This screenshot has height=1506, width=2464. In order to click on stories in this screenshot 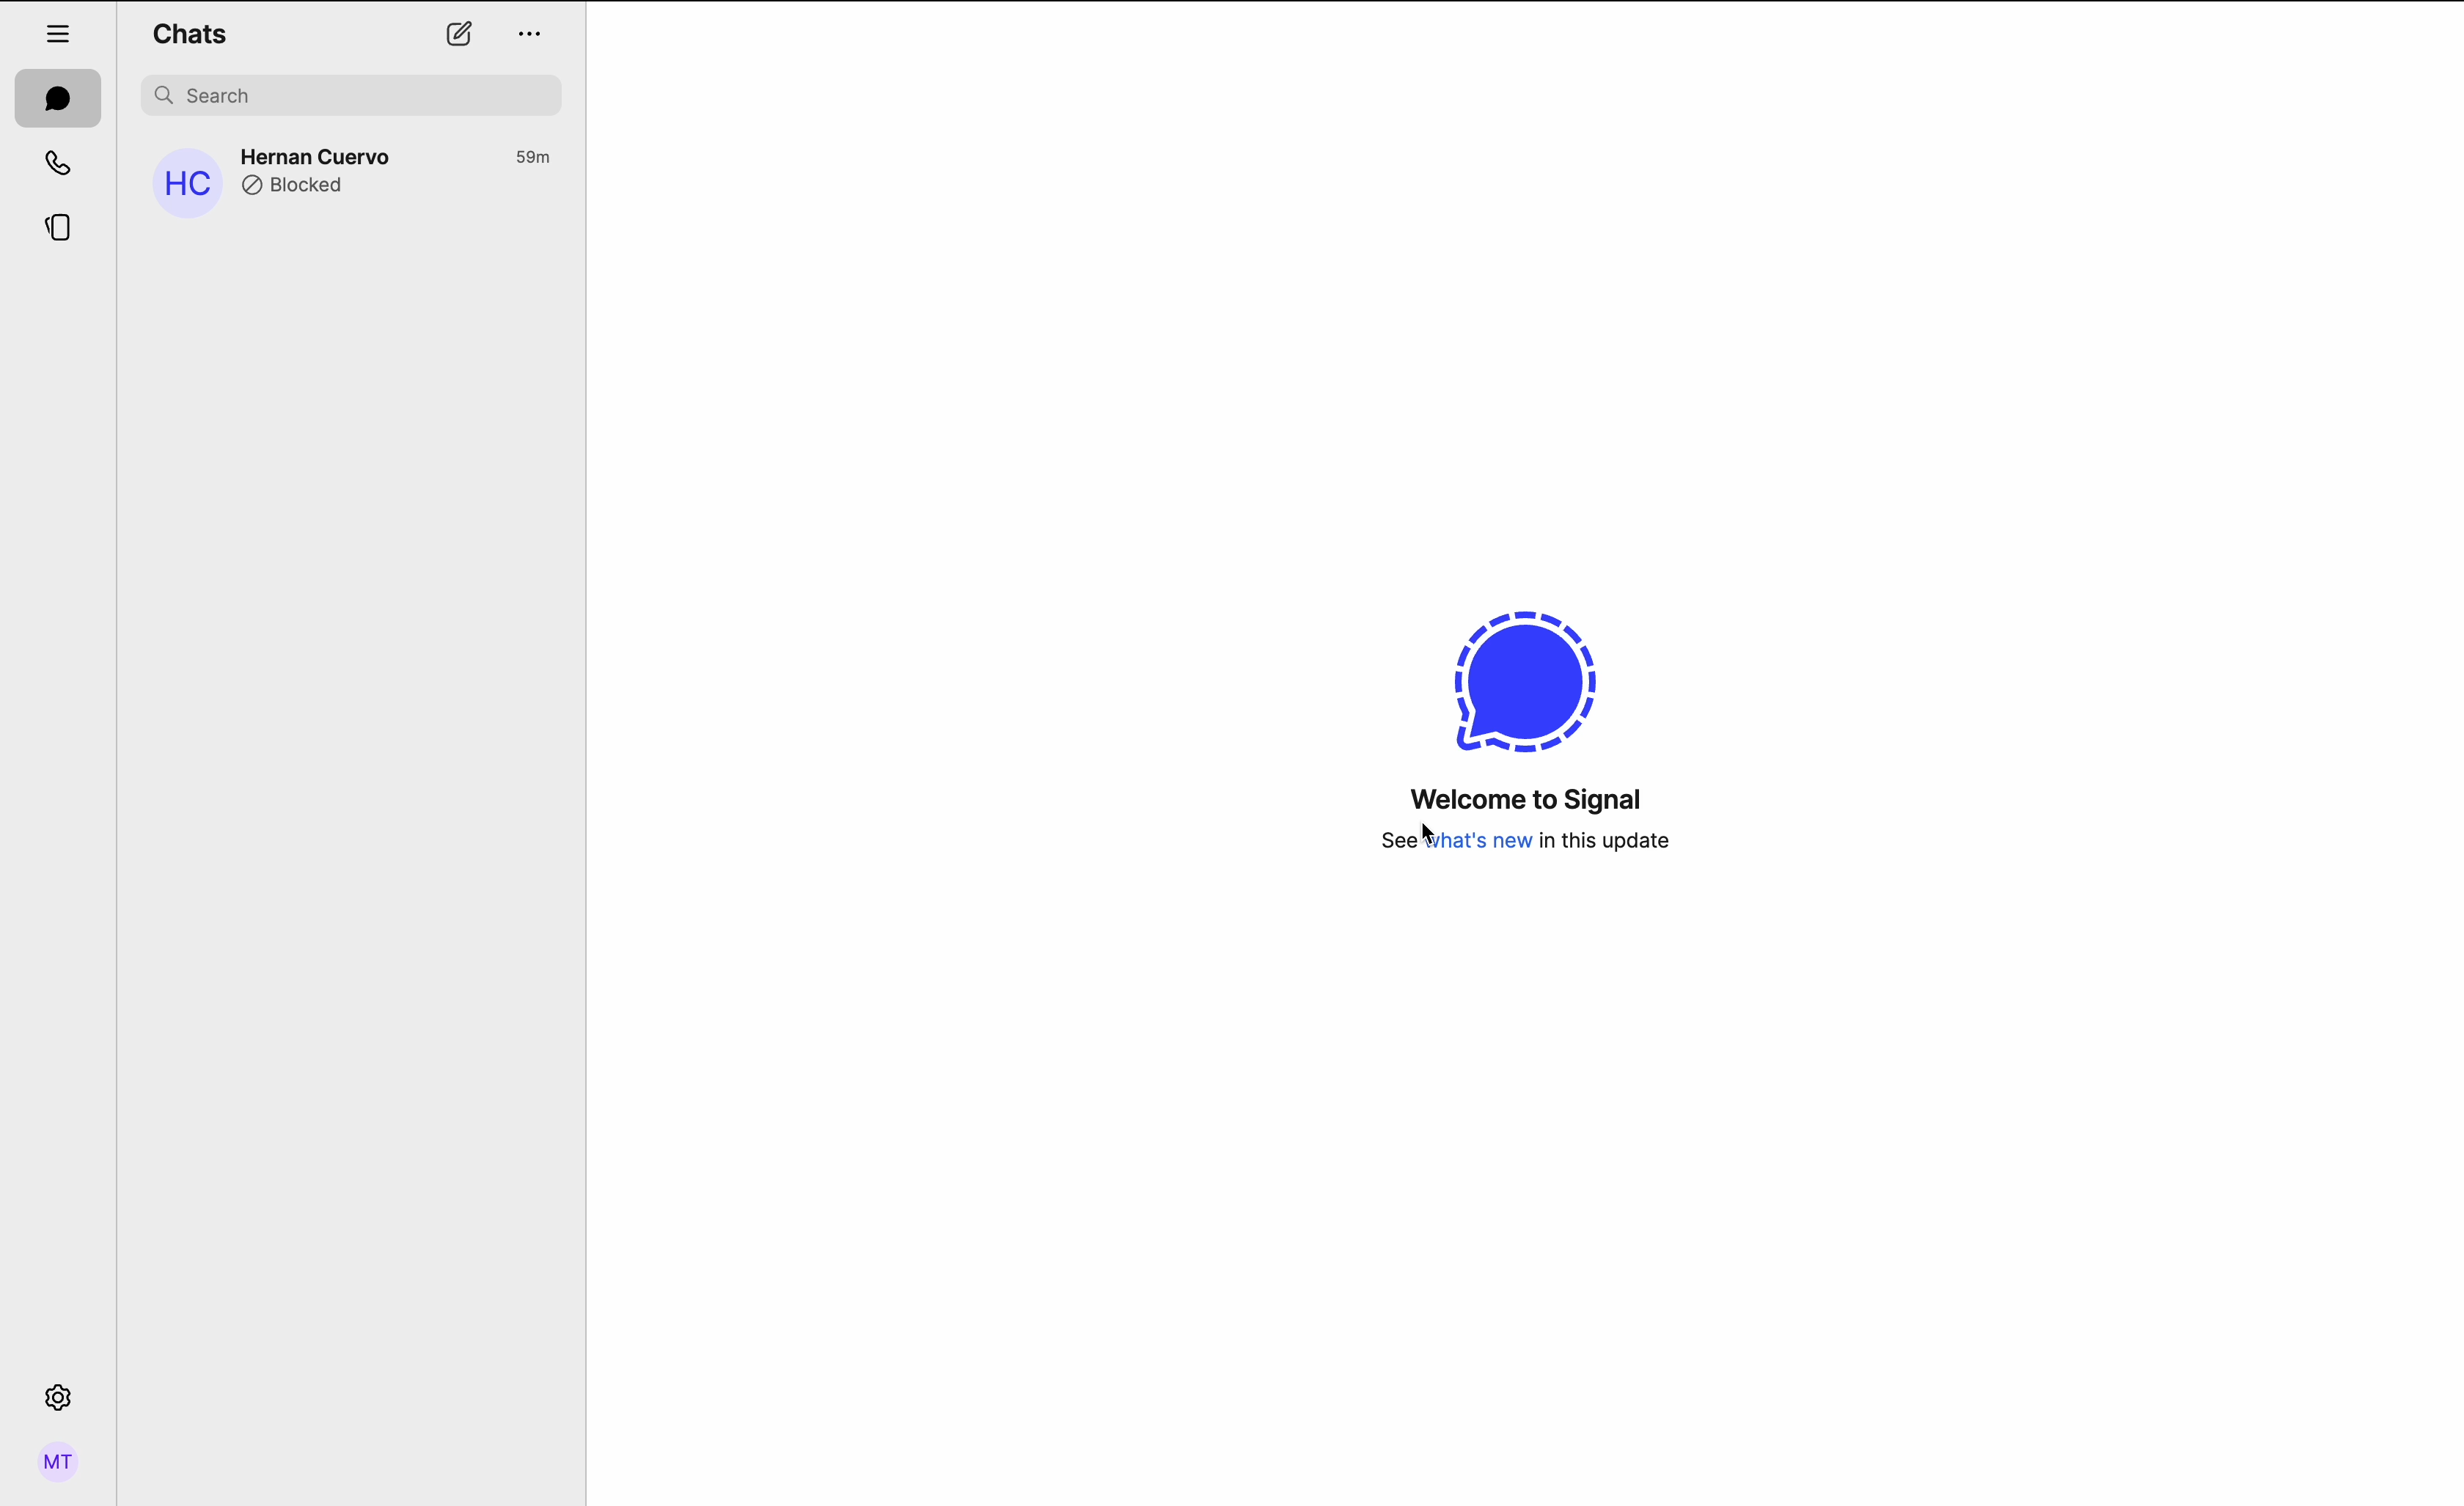, I will do `click(61, 230)`.